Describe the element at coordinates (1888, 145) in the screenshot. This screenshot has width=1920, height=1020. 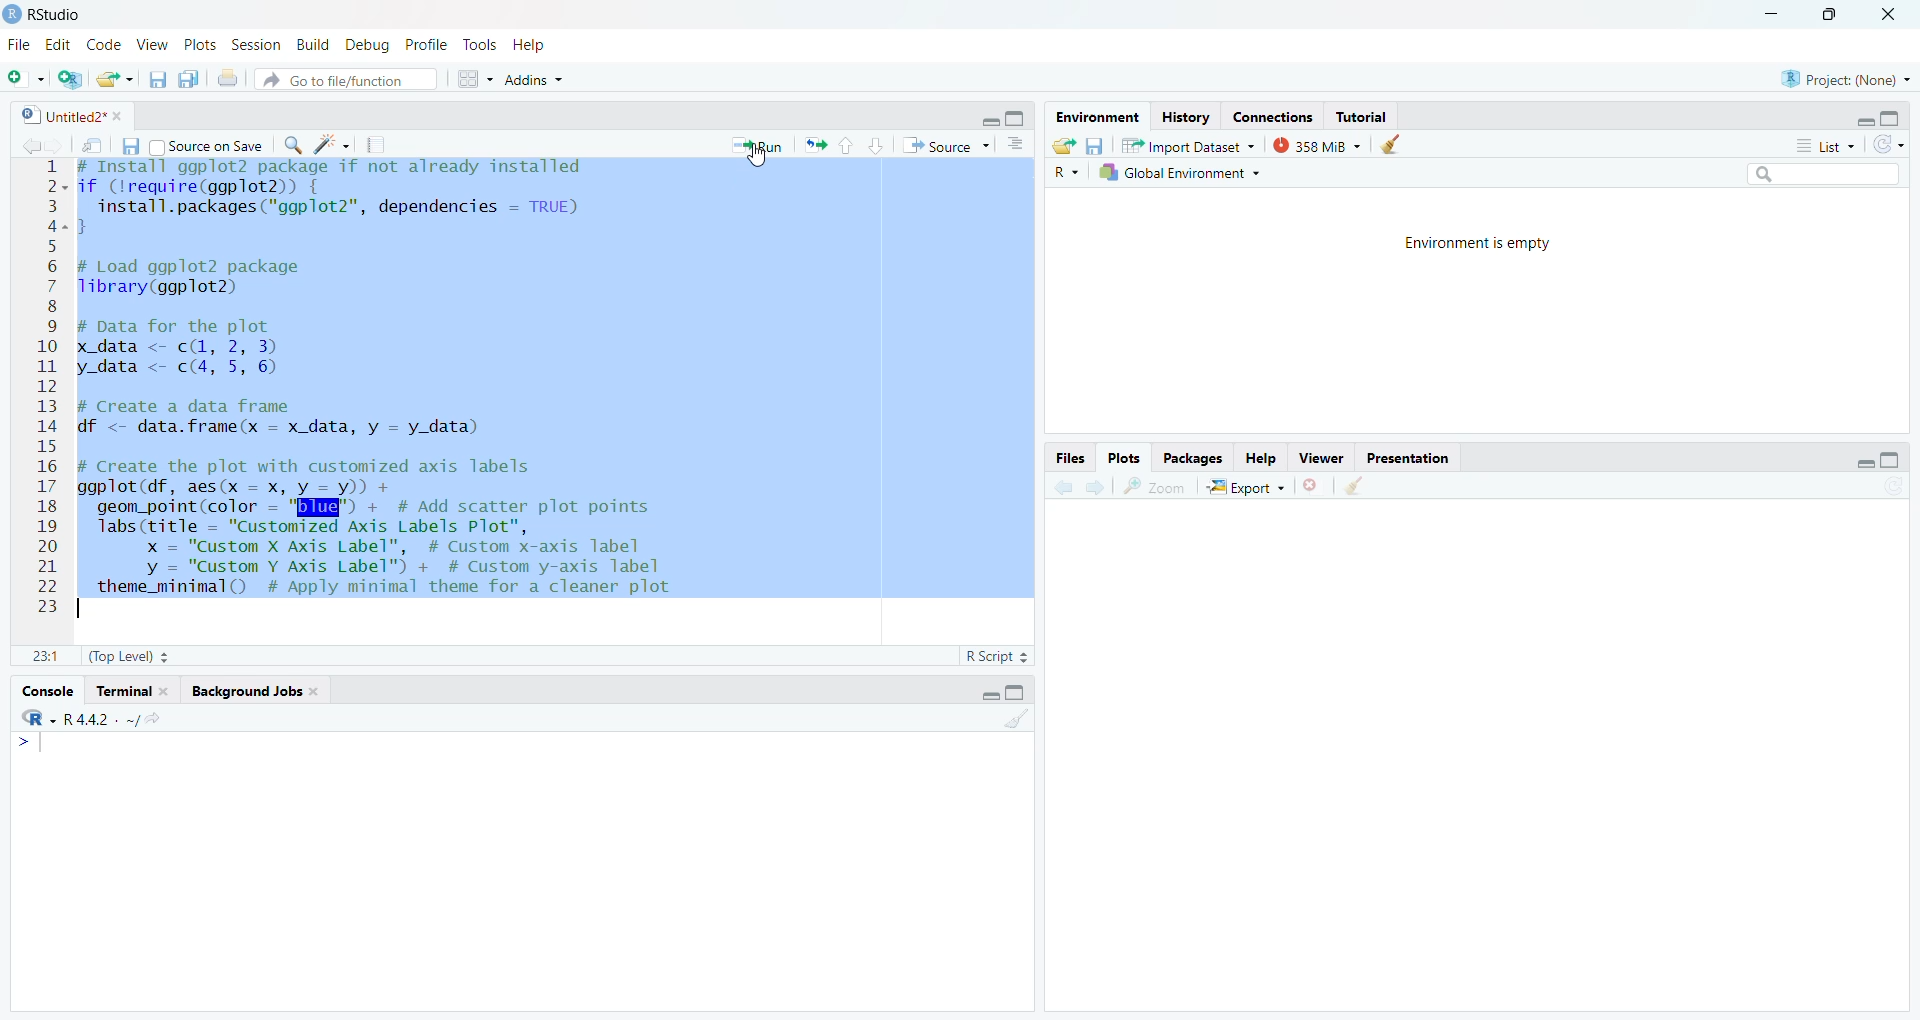
I see `refresh` at that location.